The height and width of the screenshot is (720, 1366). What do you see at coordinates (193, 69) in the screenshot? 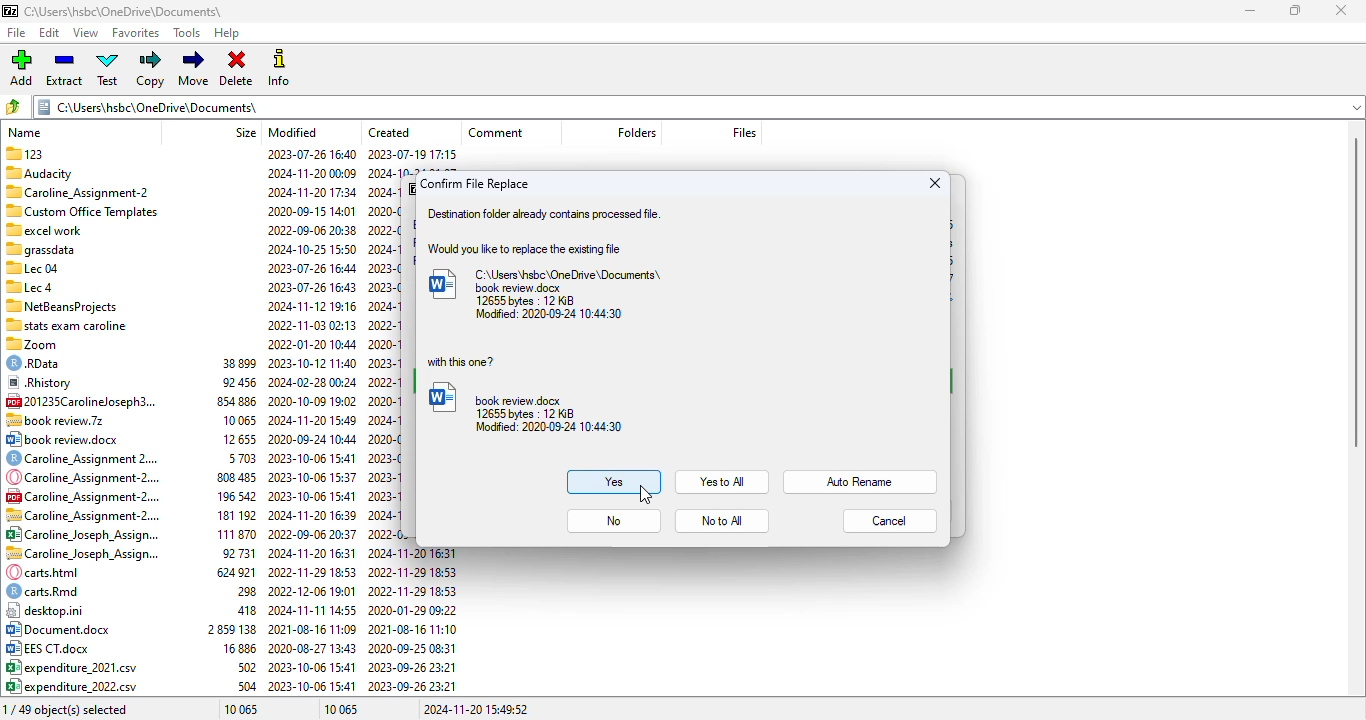
I see `move` at bounding box center [193, 69].